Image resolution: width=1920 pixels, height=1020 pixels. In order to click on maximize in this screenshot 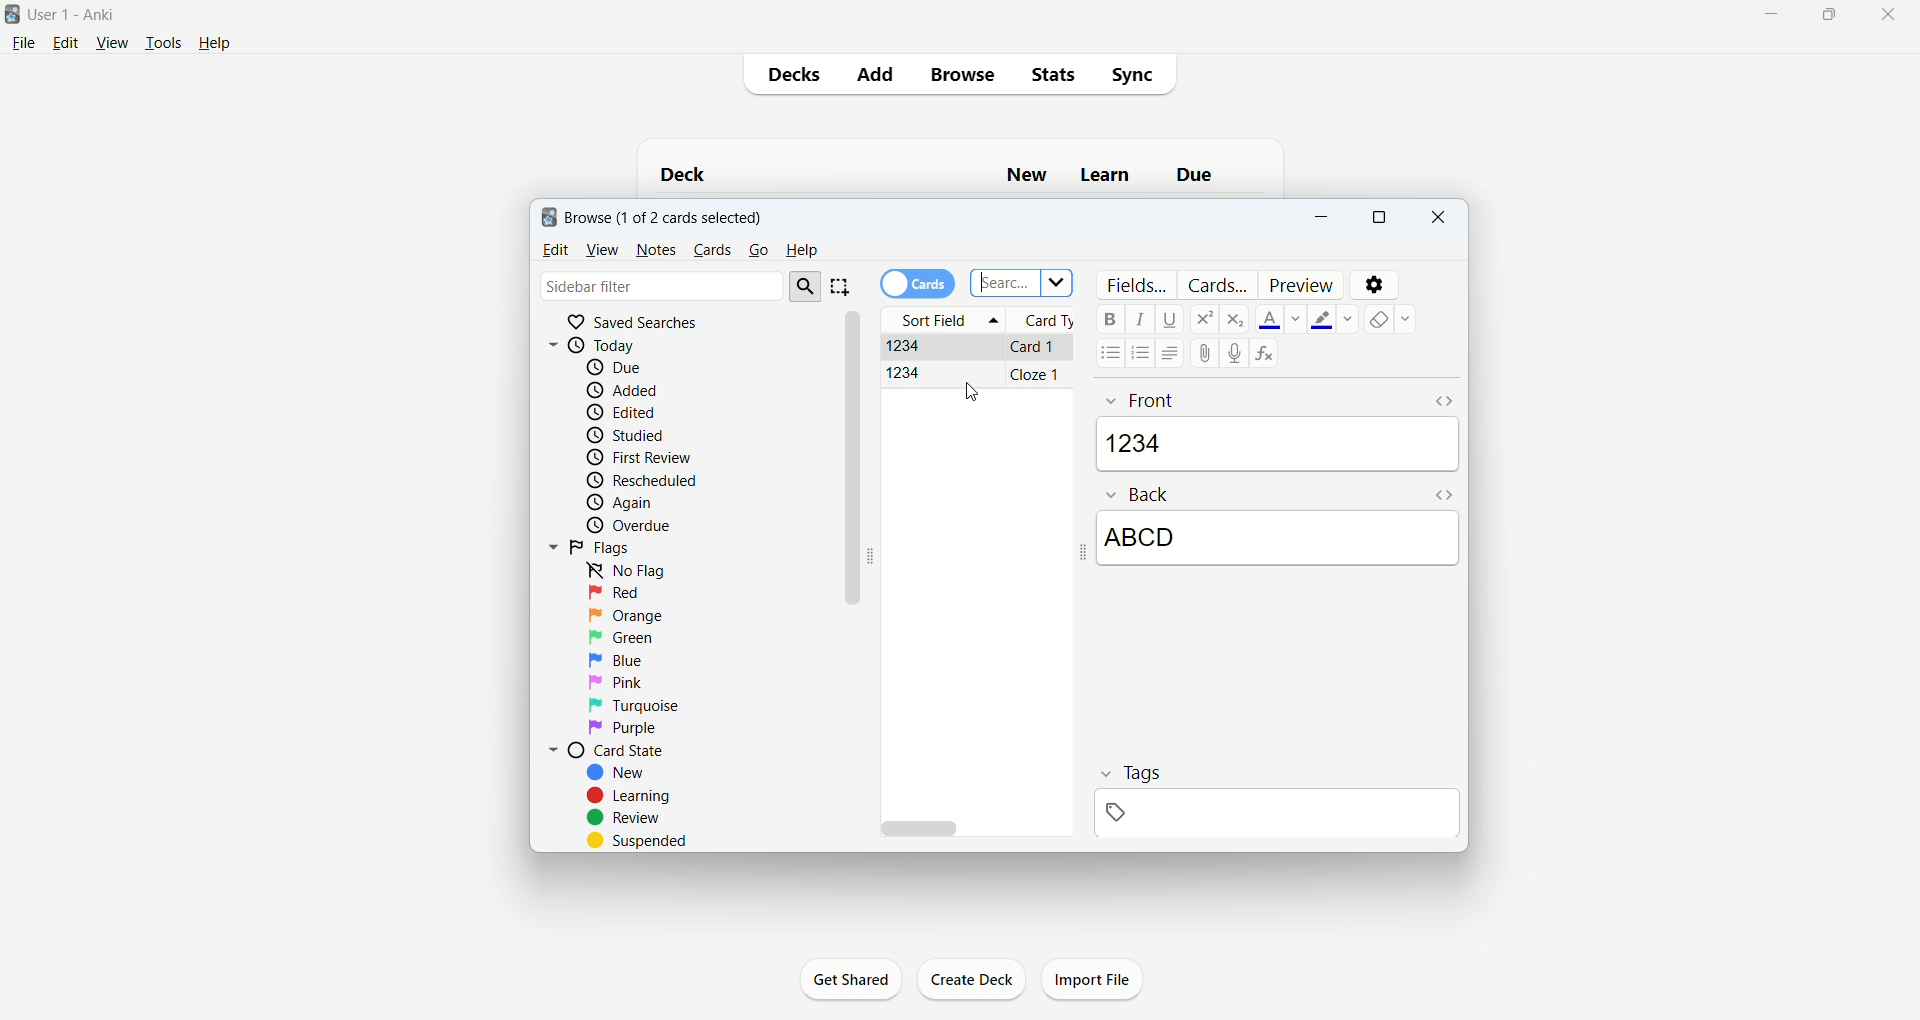, I will do `click(1837, 15)`.